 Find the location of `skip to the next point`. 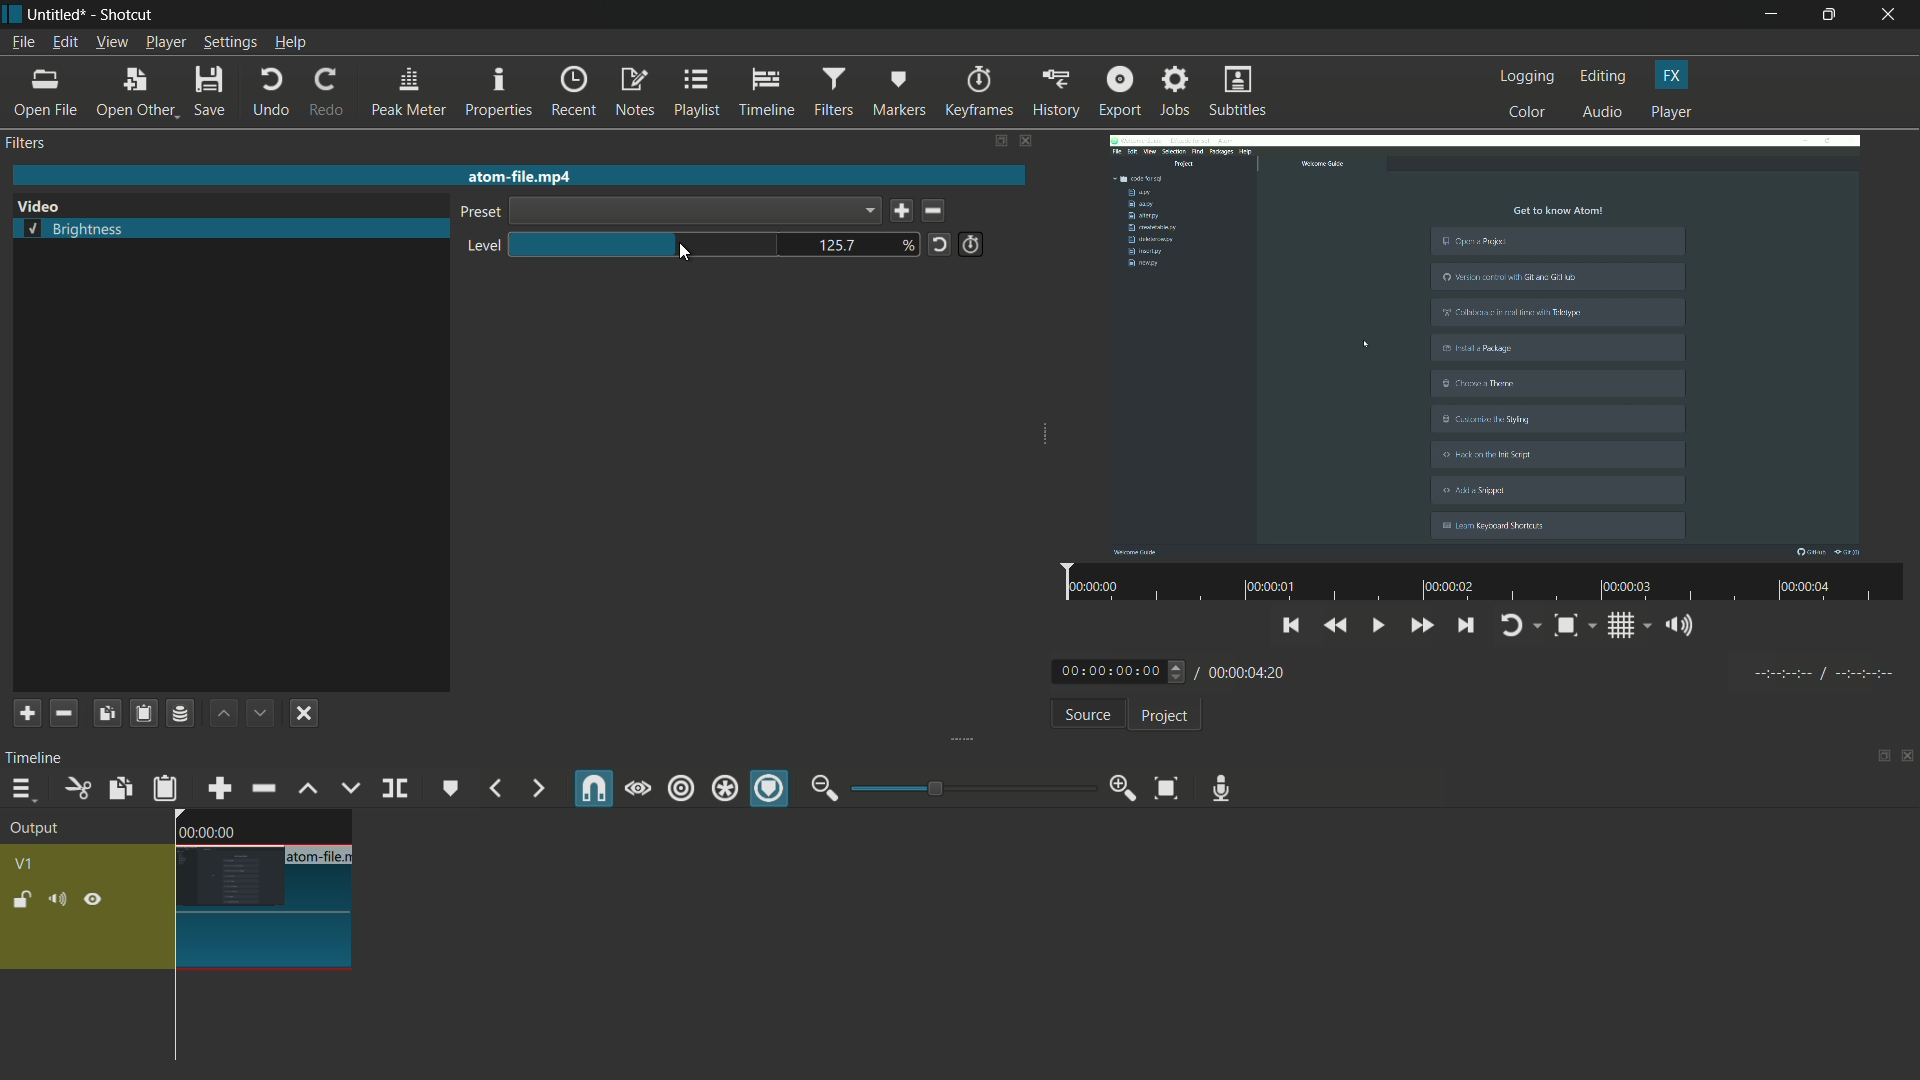

skip to the next point is located at coordinates (1466, 628).